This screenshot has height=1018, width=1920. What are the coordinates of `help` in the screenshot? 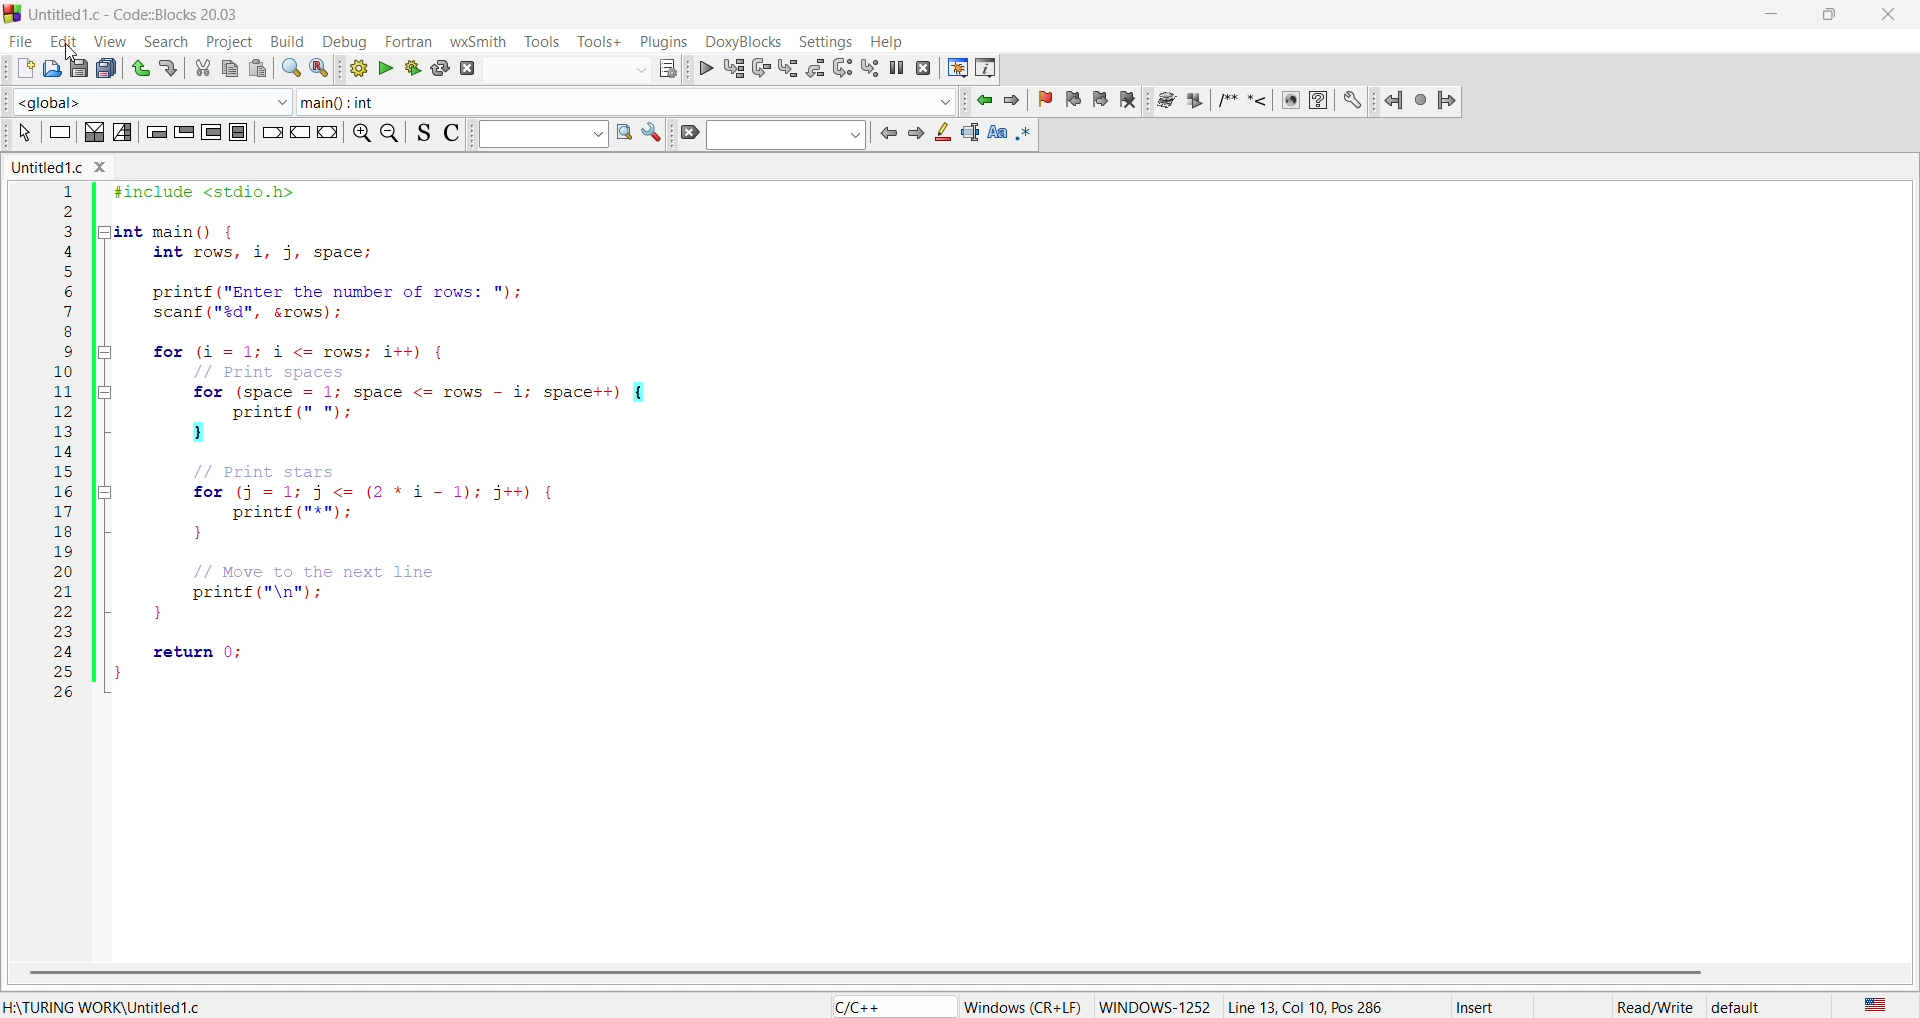 It's located at (1317, 101).